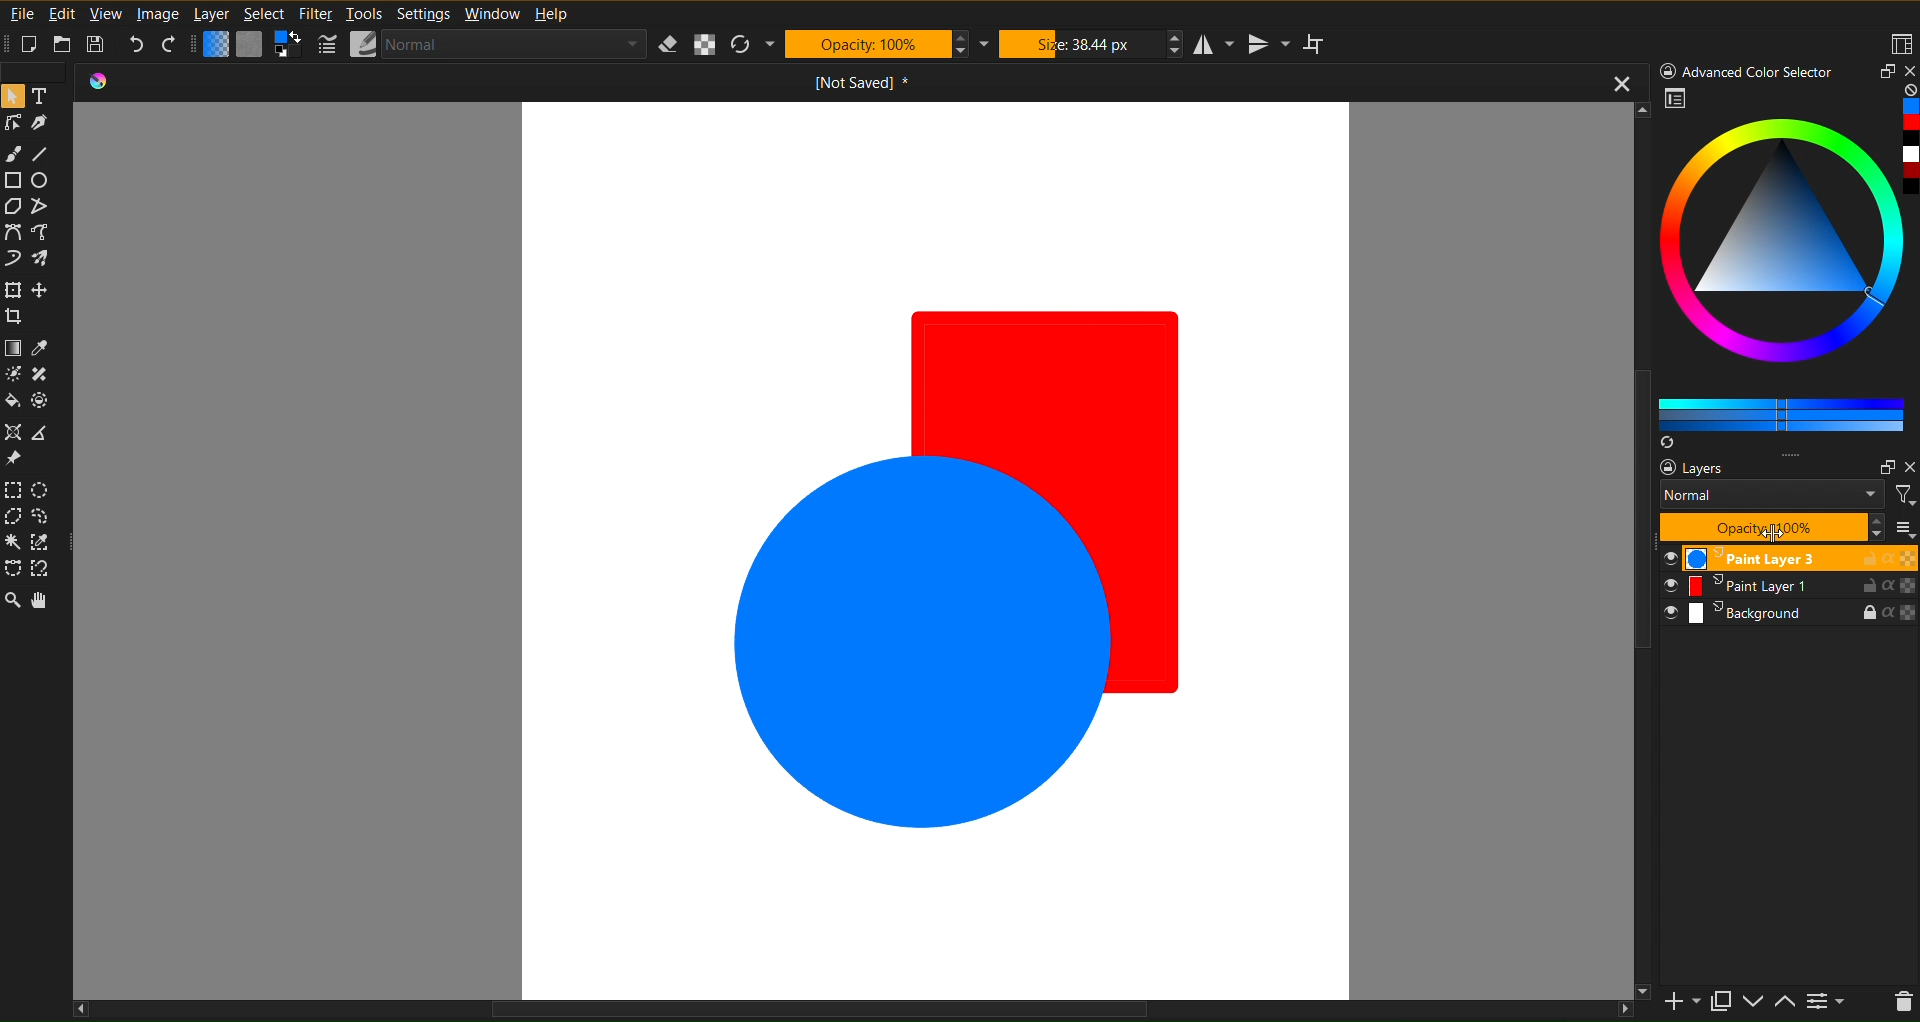 The width and height of the screenshot is (1920, 1022). What do you see at coordinates (46, 184) in the screenshot?
I see `Circle` at bounding box center [46, 184].